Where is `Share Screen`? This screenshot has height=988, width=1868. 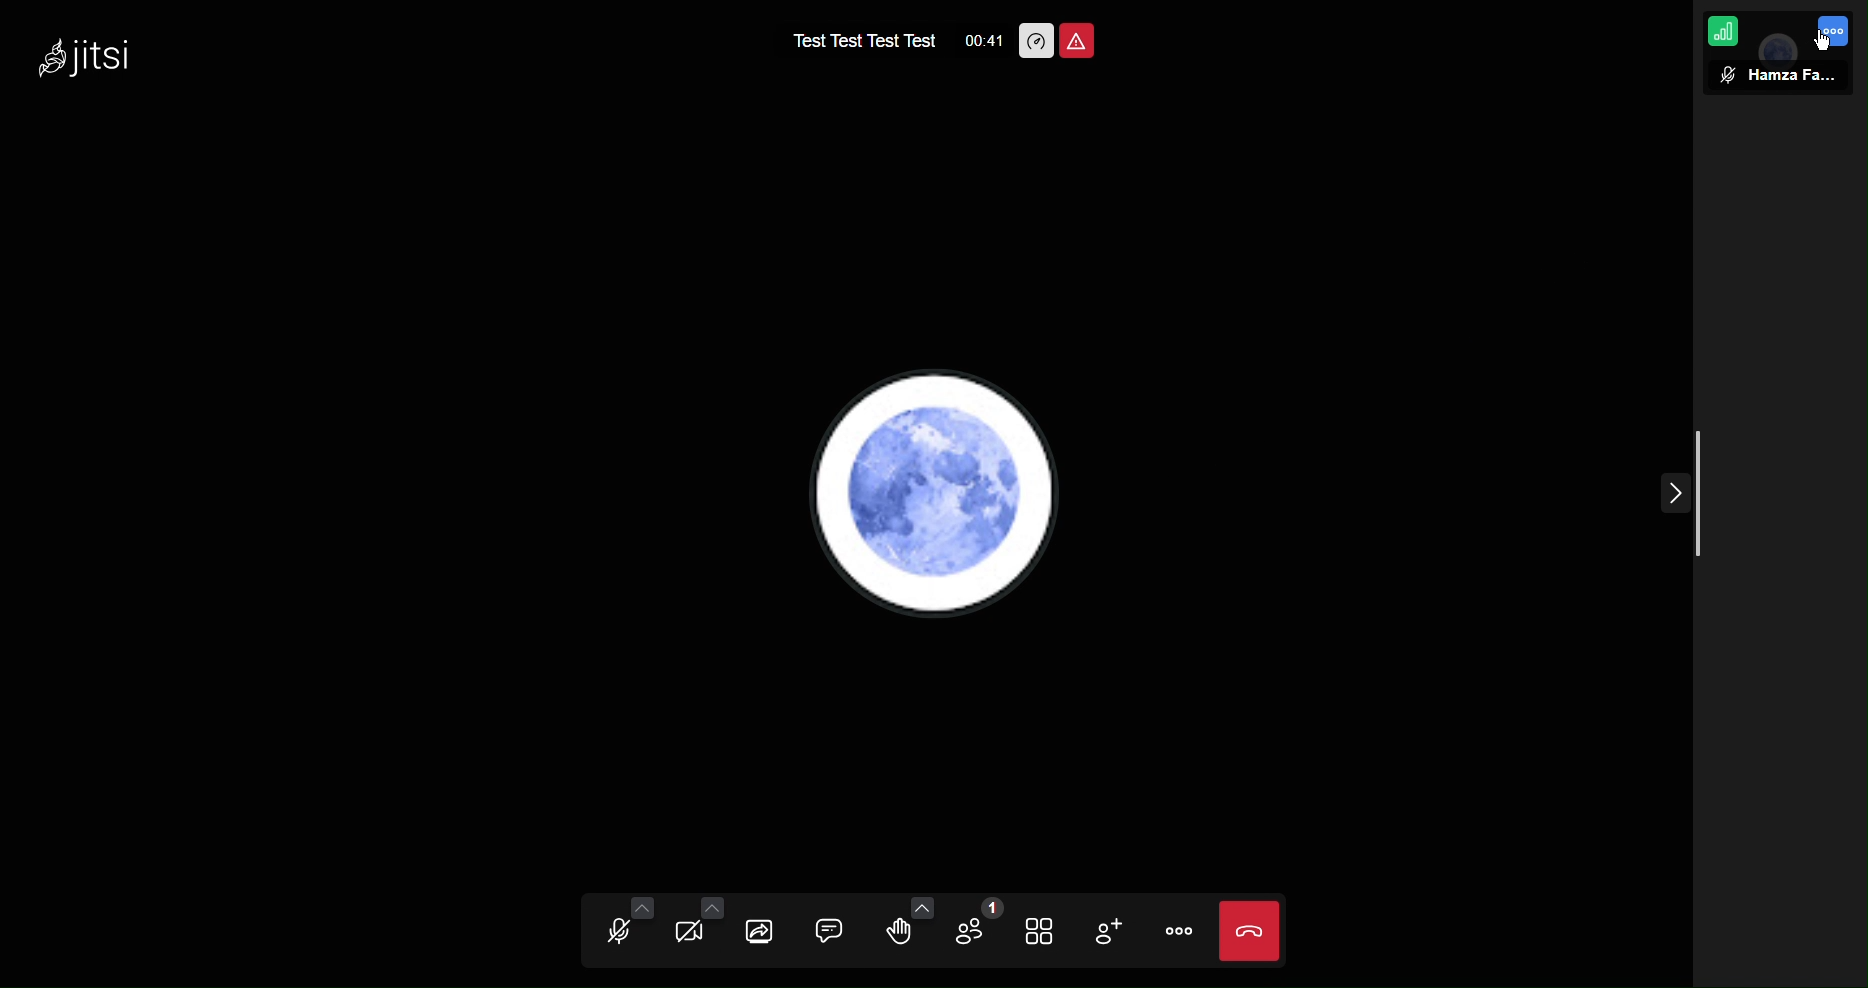
Share Screen is located at coordinates (762, 930).